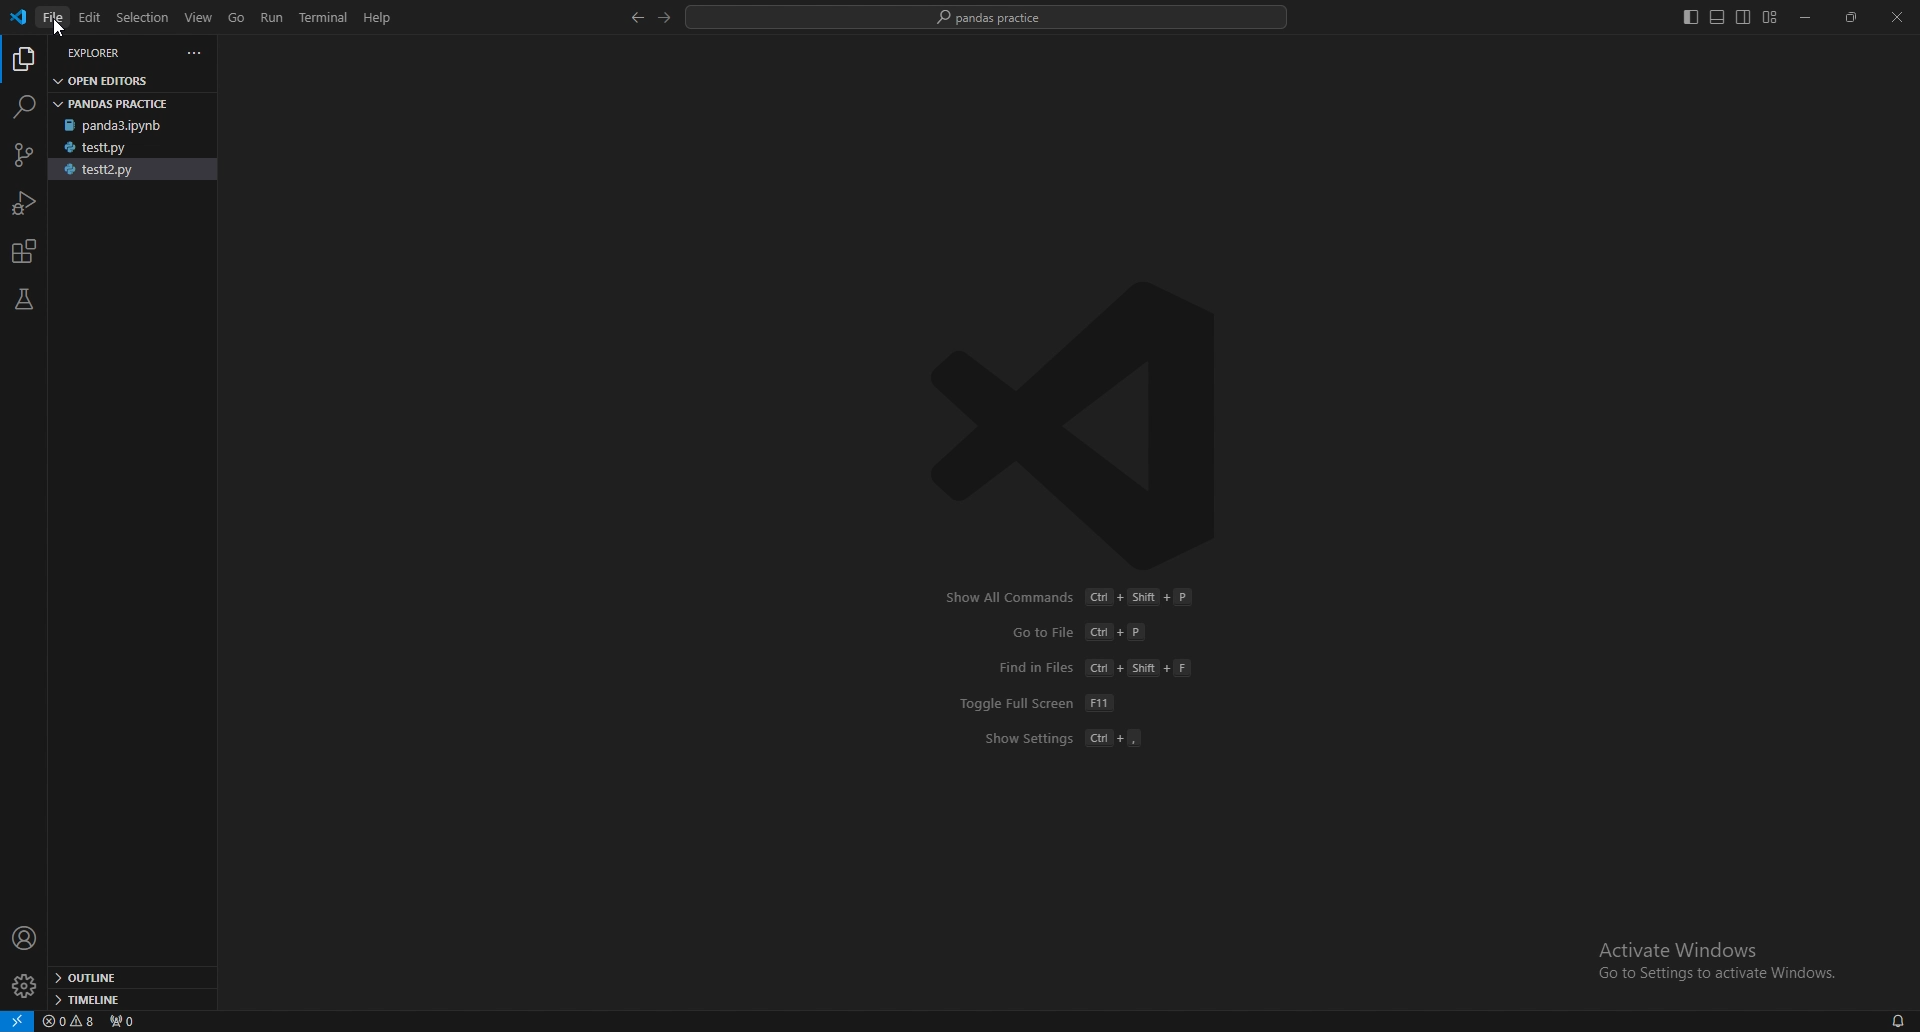  Describe the element at coordinates (92, 17) in the screenshot. I see `edit` at that location.